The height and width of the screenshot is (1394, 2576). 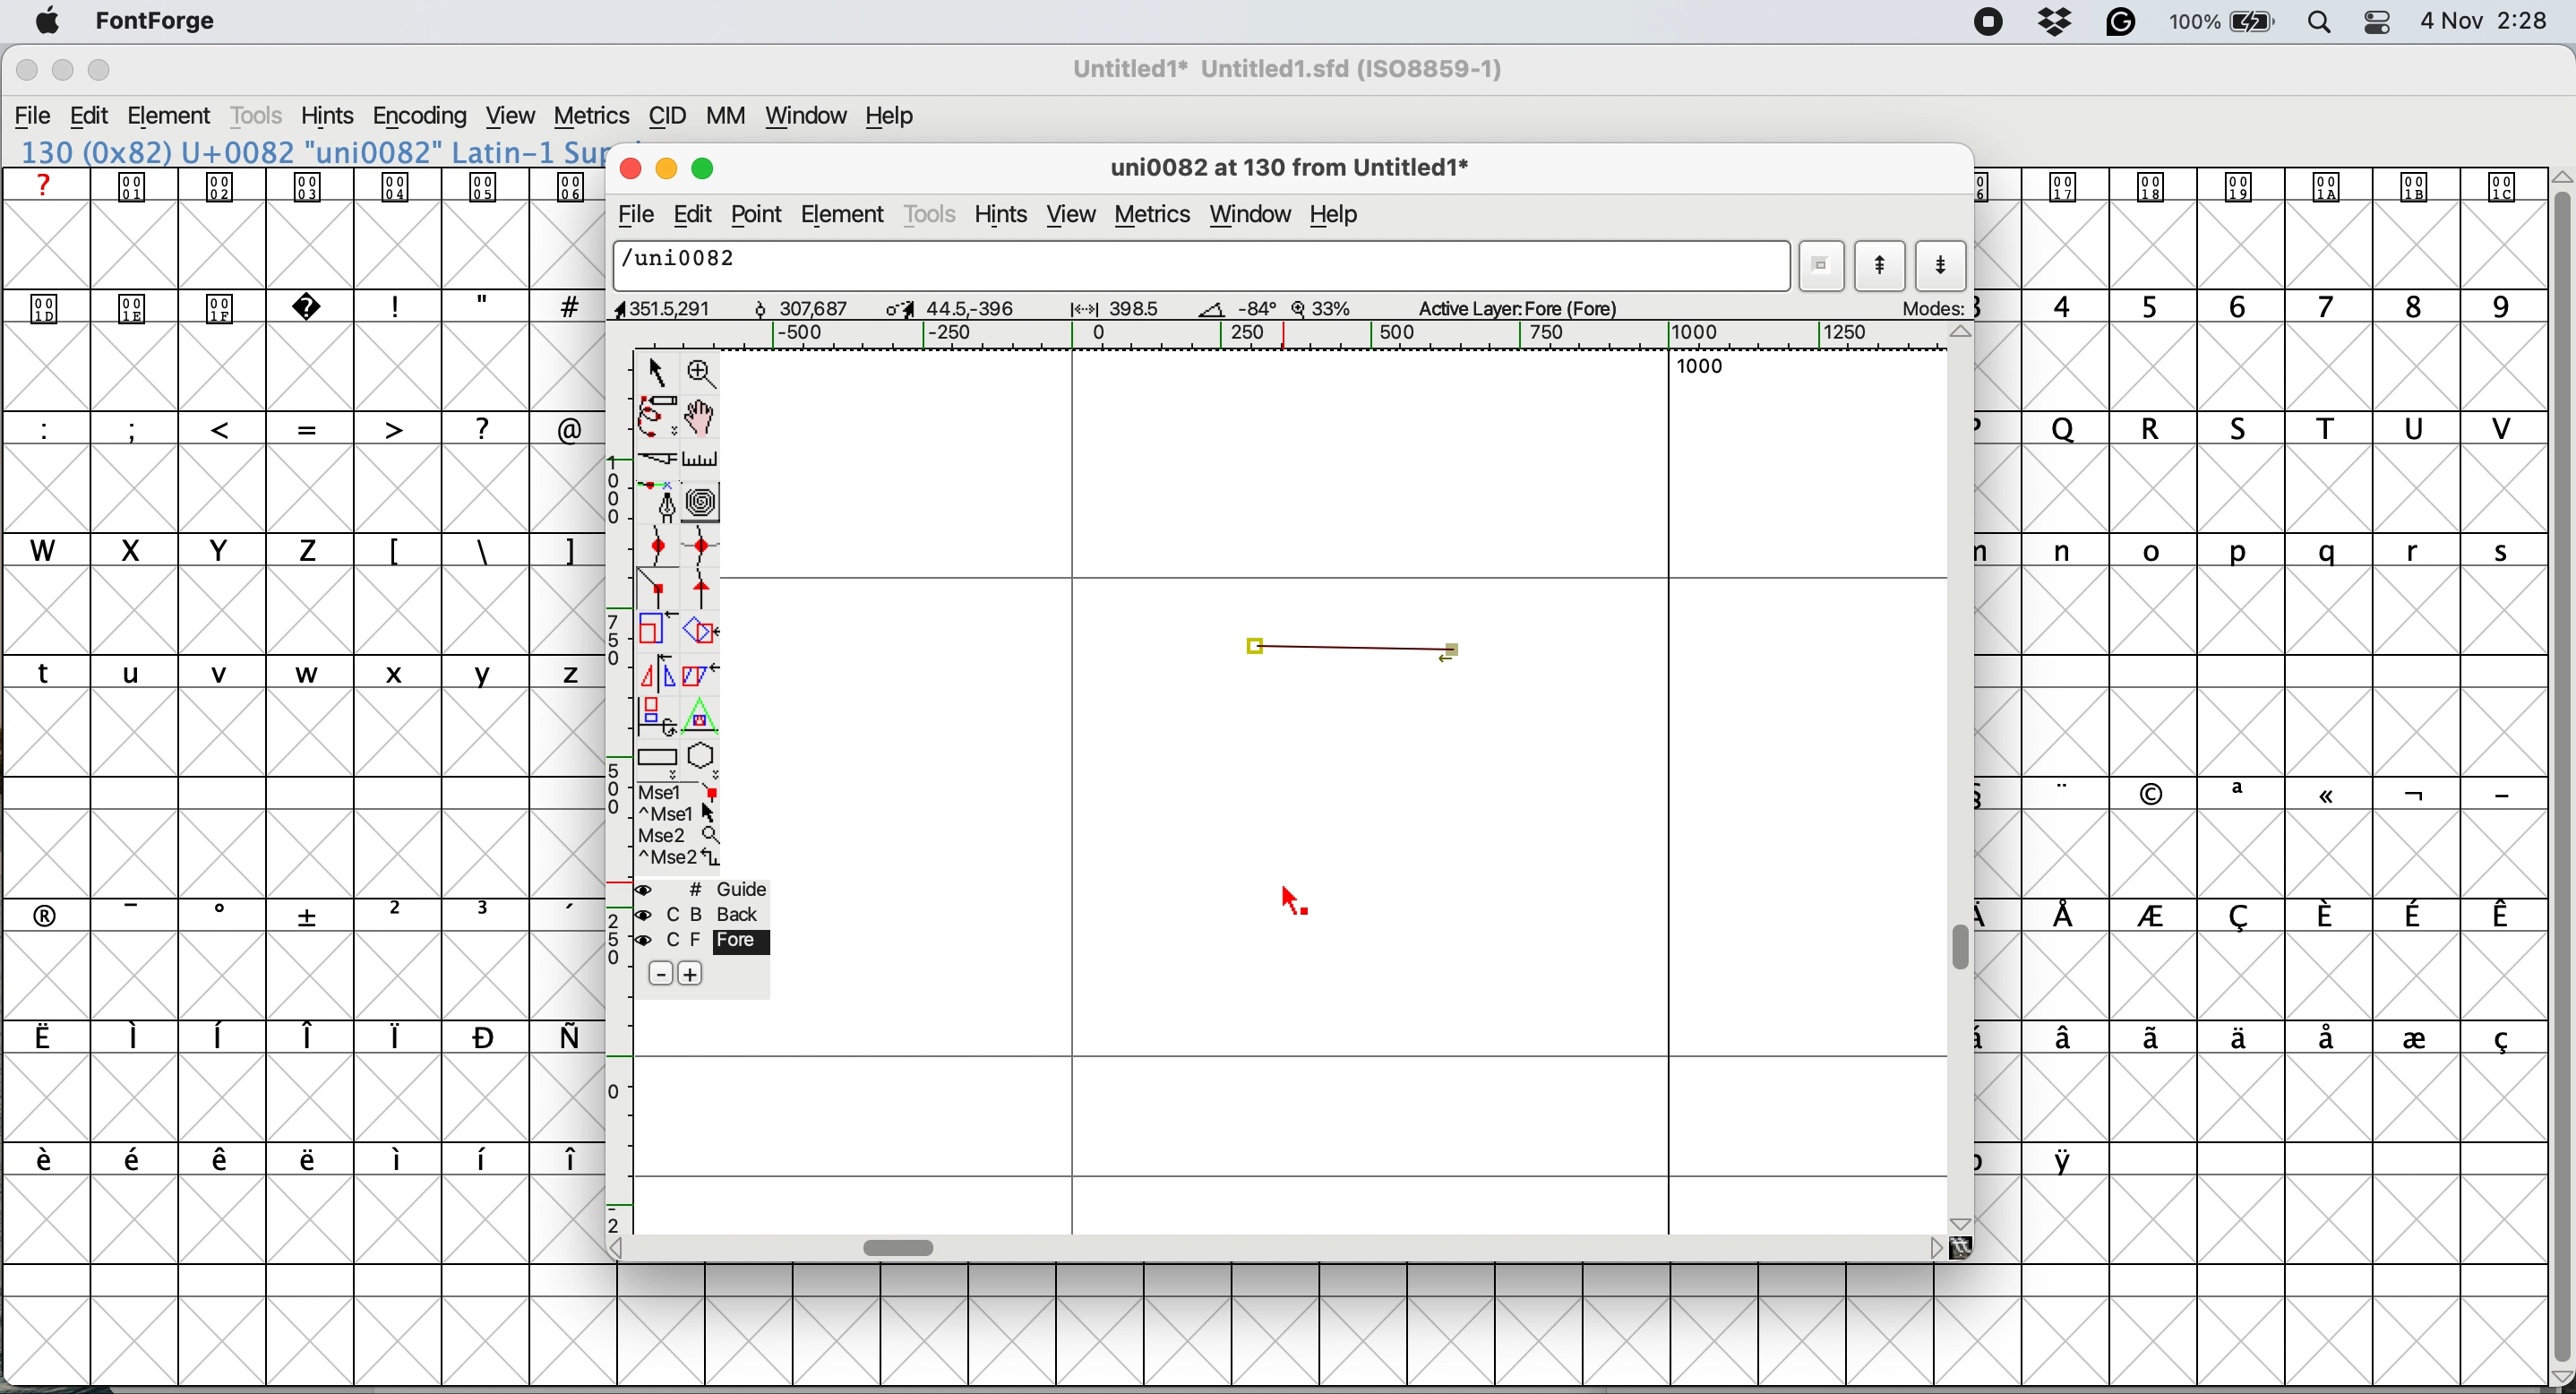 What do you see at coordinates (621, 790) in the screenshot?
I see `vertical scale` at bounding box center [621, 790].